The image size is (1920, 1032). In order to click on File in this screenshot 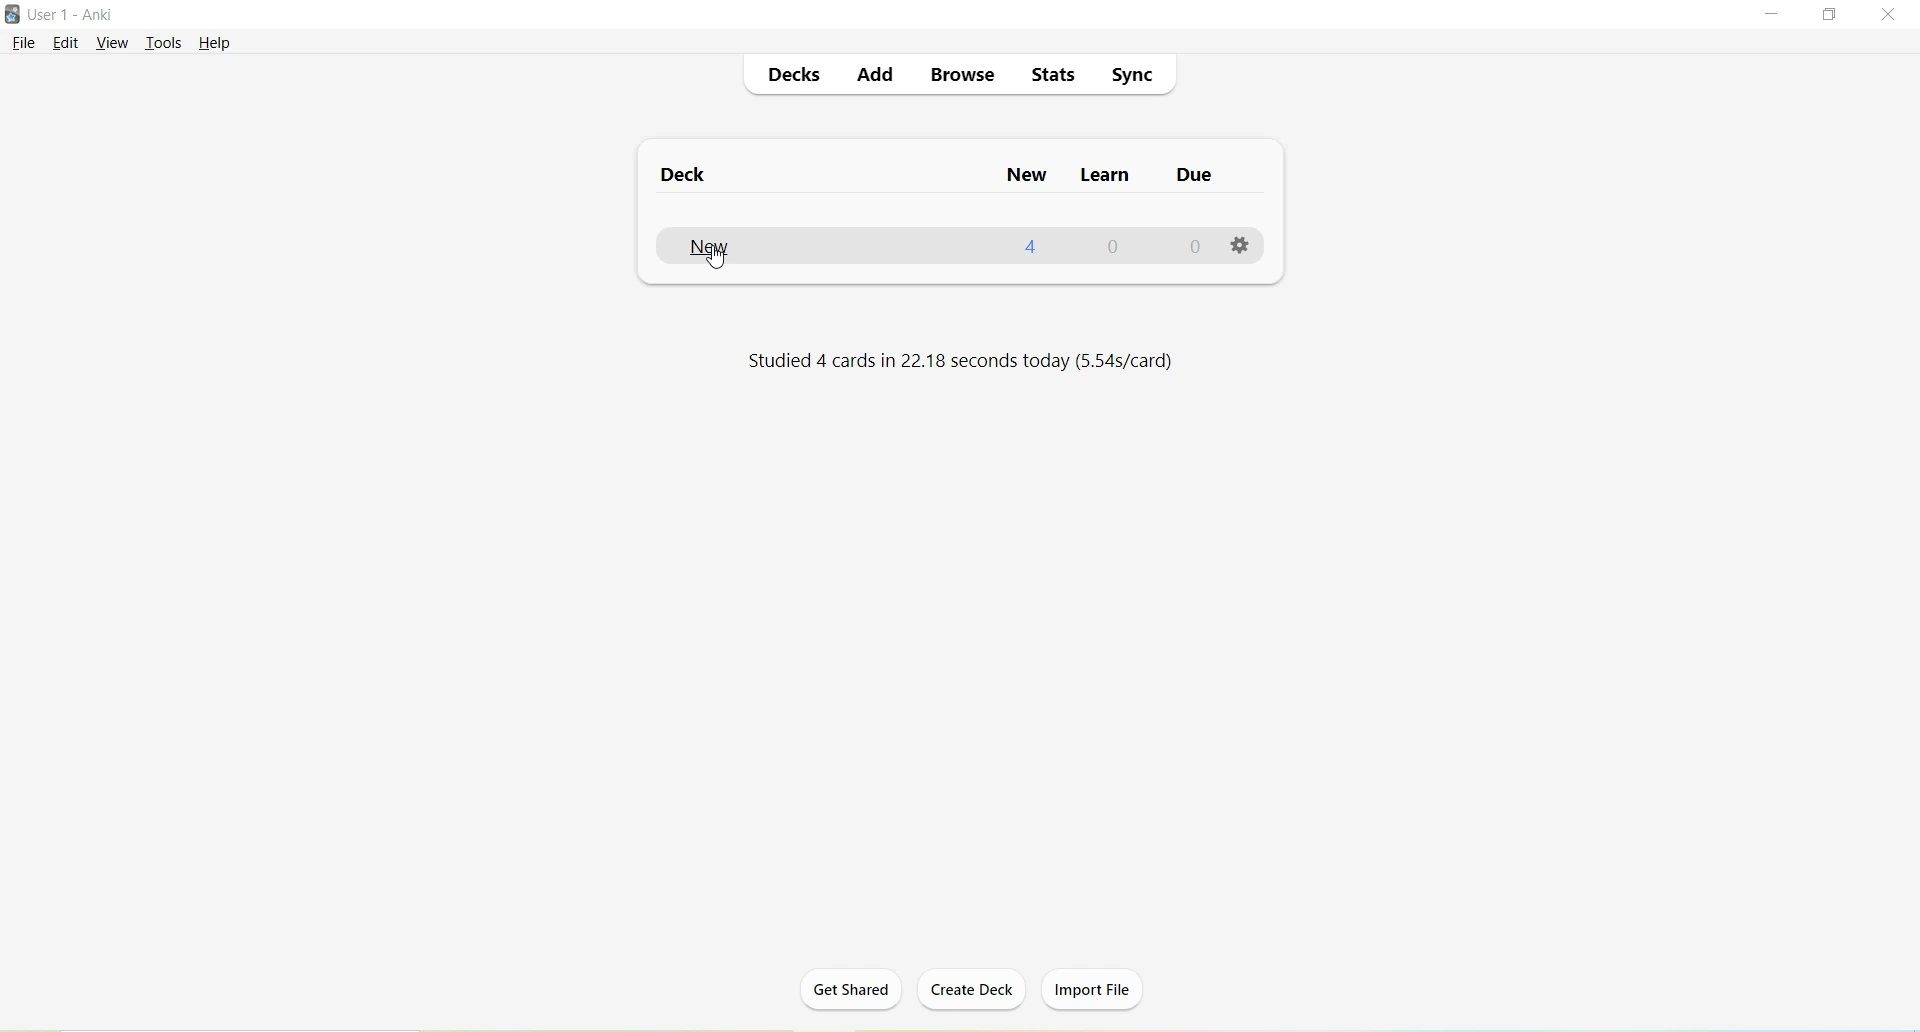, I will do `click(25, 43)`.